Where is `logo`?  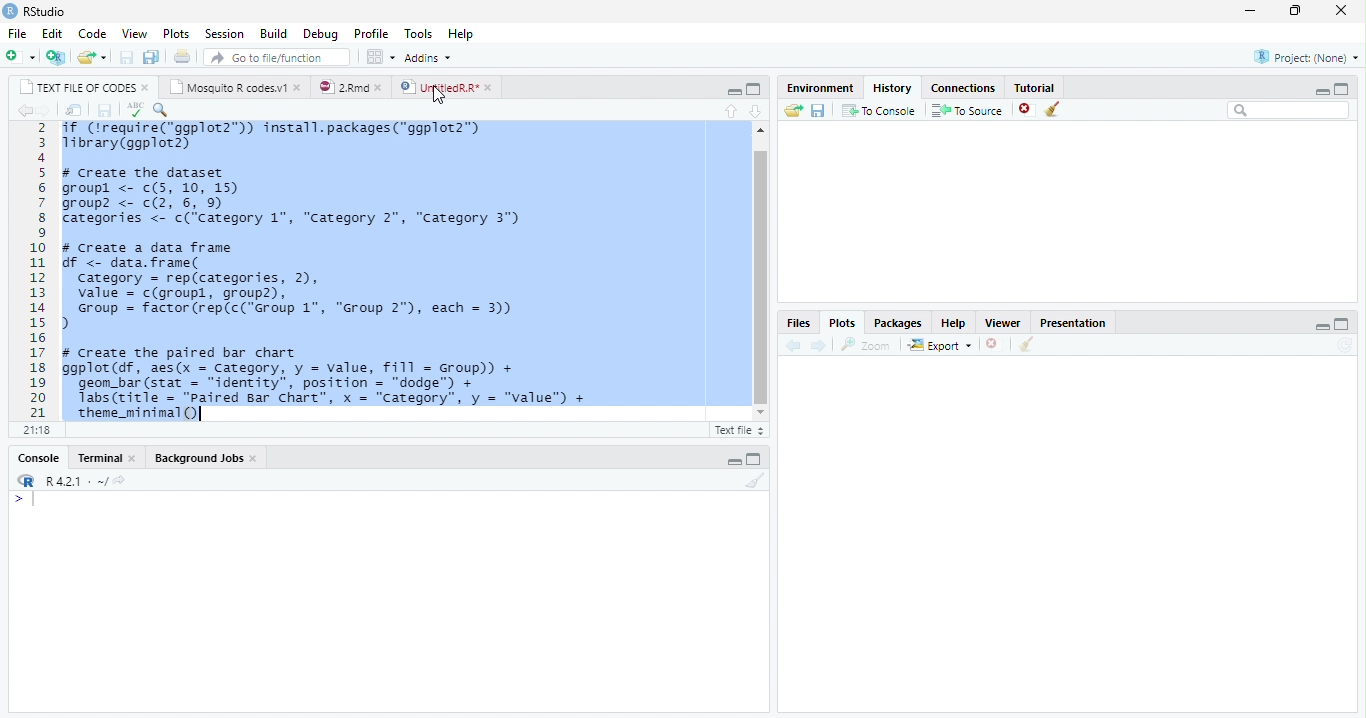
logo is located at coordinates (11, 12).